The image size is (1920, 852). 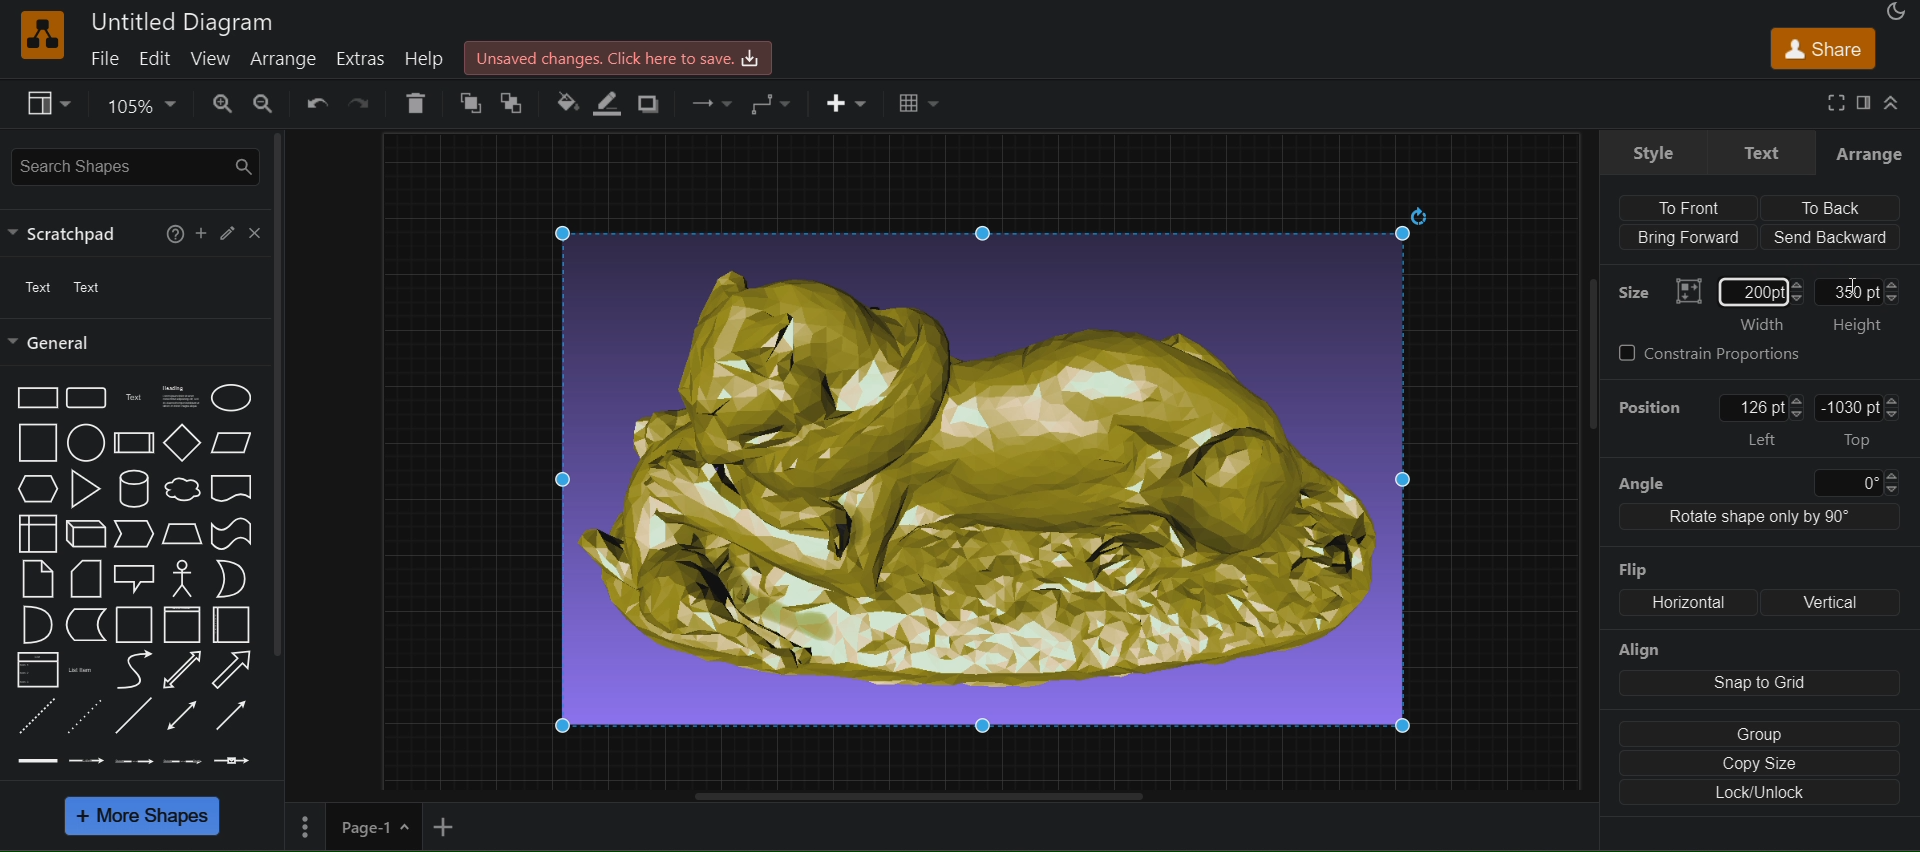 I want to click on add new page, so click(x=452, y=828).